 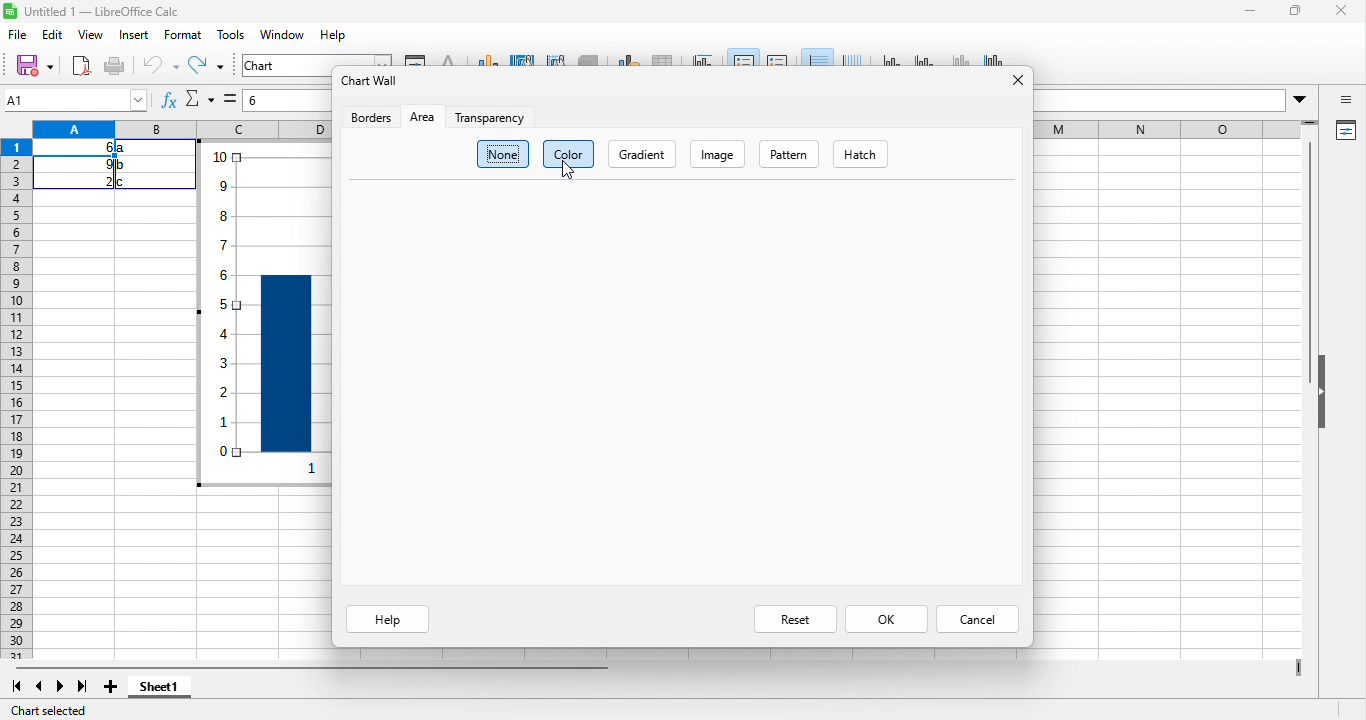 I want to click on image, so click(x=719, y=153).